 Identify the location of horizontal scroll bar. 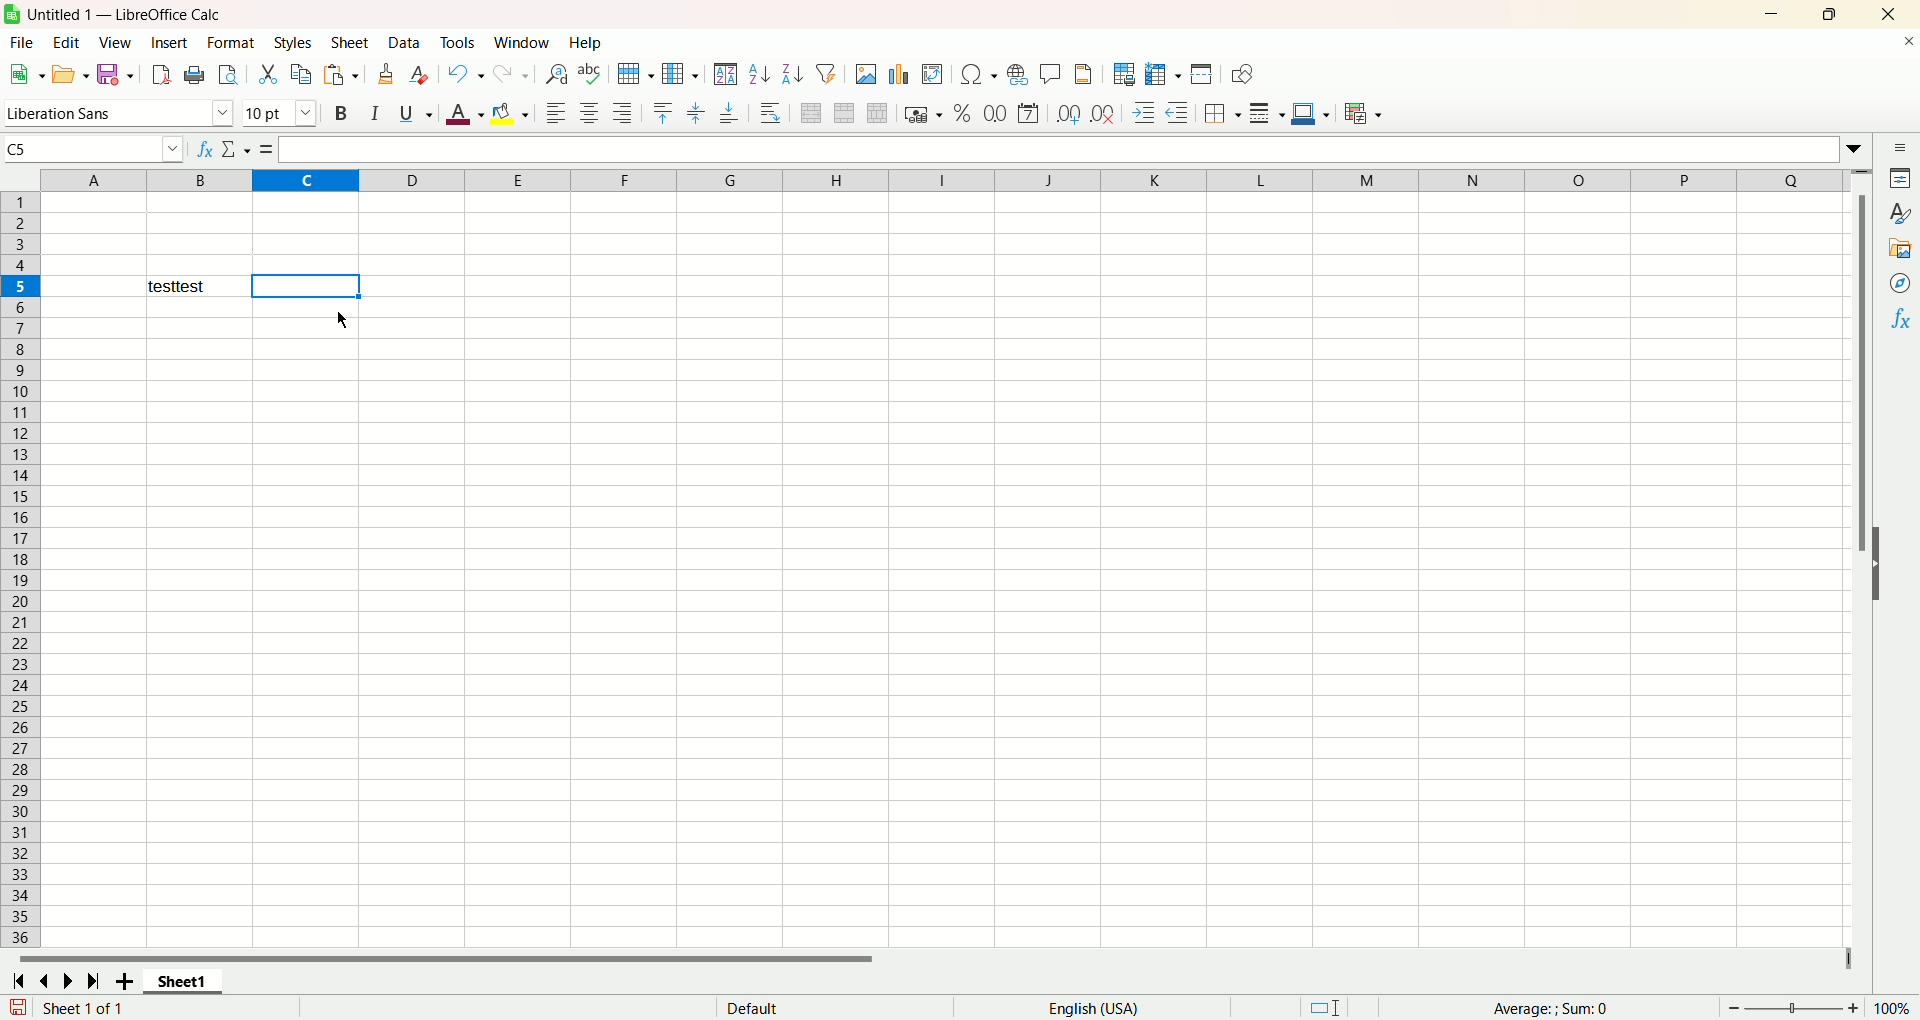
(937, 960).